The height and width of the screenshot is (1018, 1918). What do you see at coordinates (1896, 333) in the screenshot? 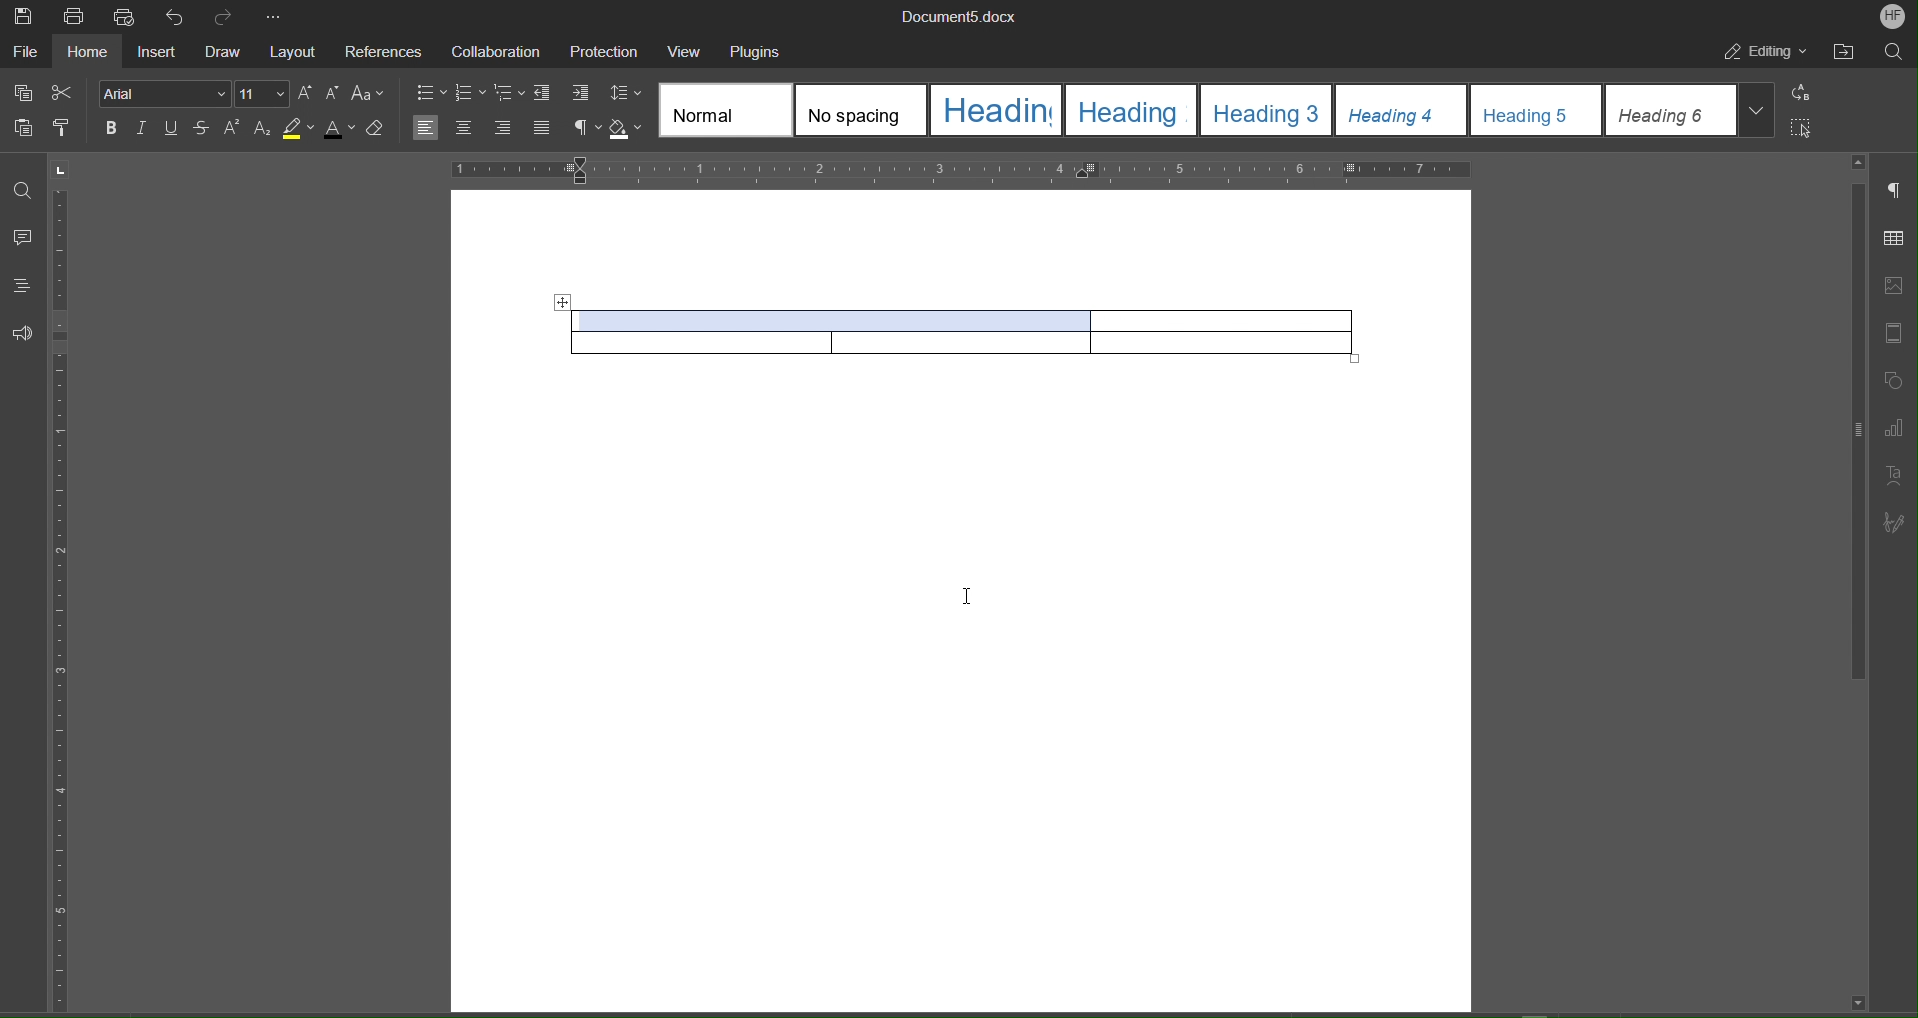
I see `Header and Footer` at bounding box center [1896, 333].